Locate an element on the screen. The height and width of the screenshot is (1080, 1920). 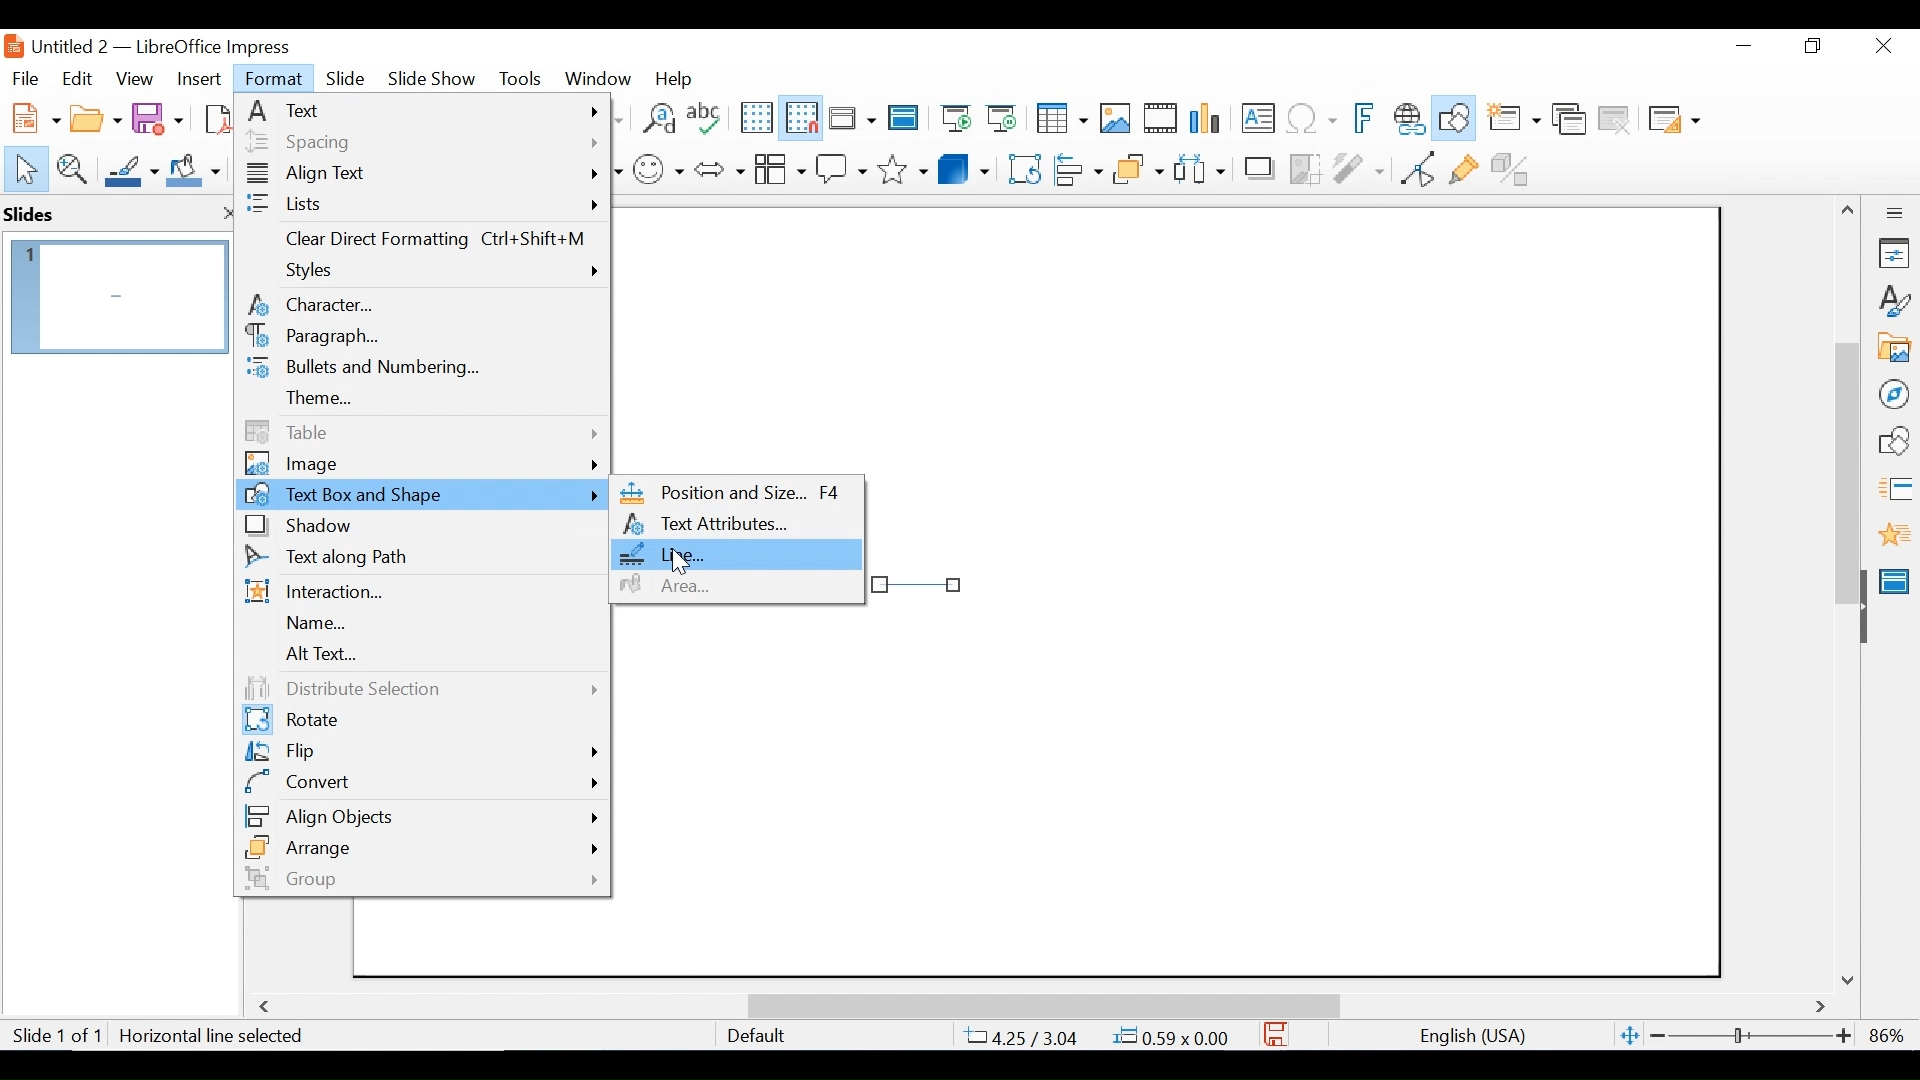
Text along path is located at coordinates (421, 560).